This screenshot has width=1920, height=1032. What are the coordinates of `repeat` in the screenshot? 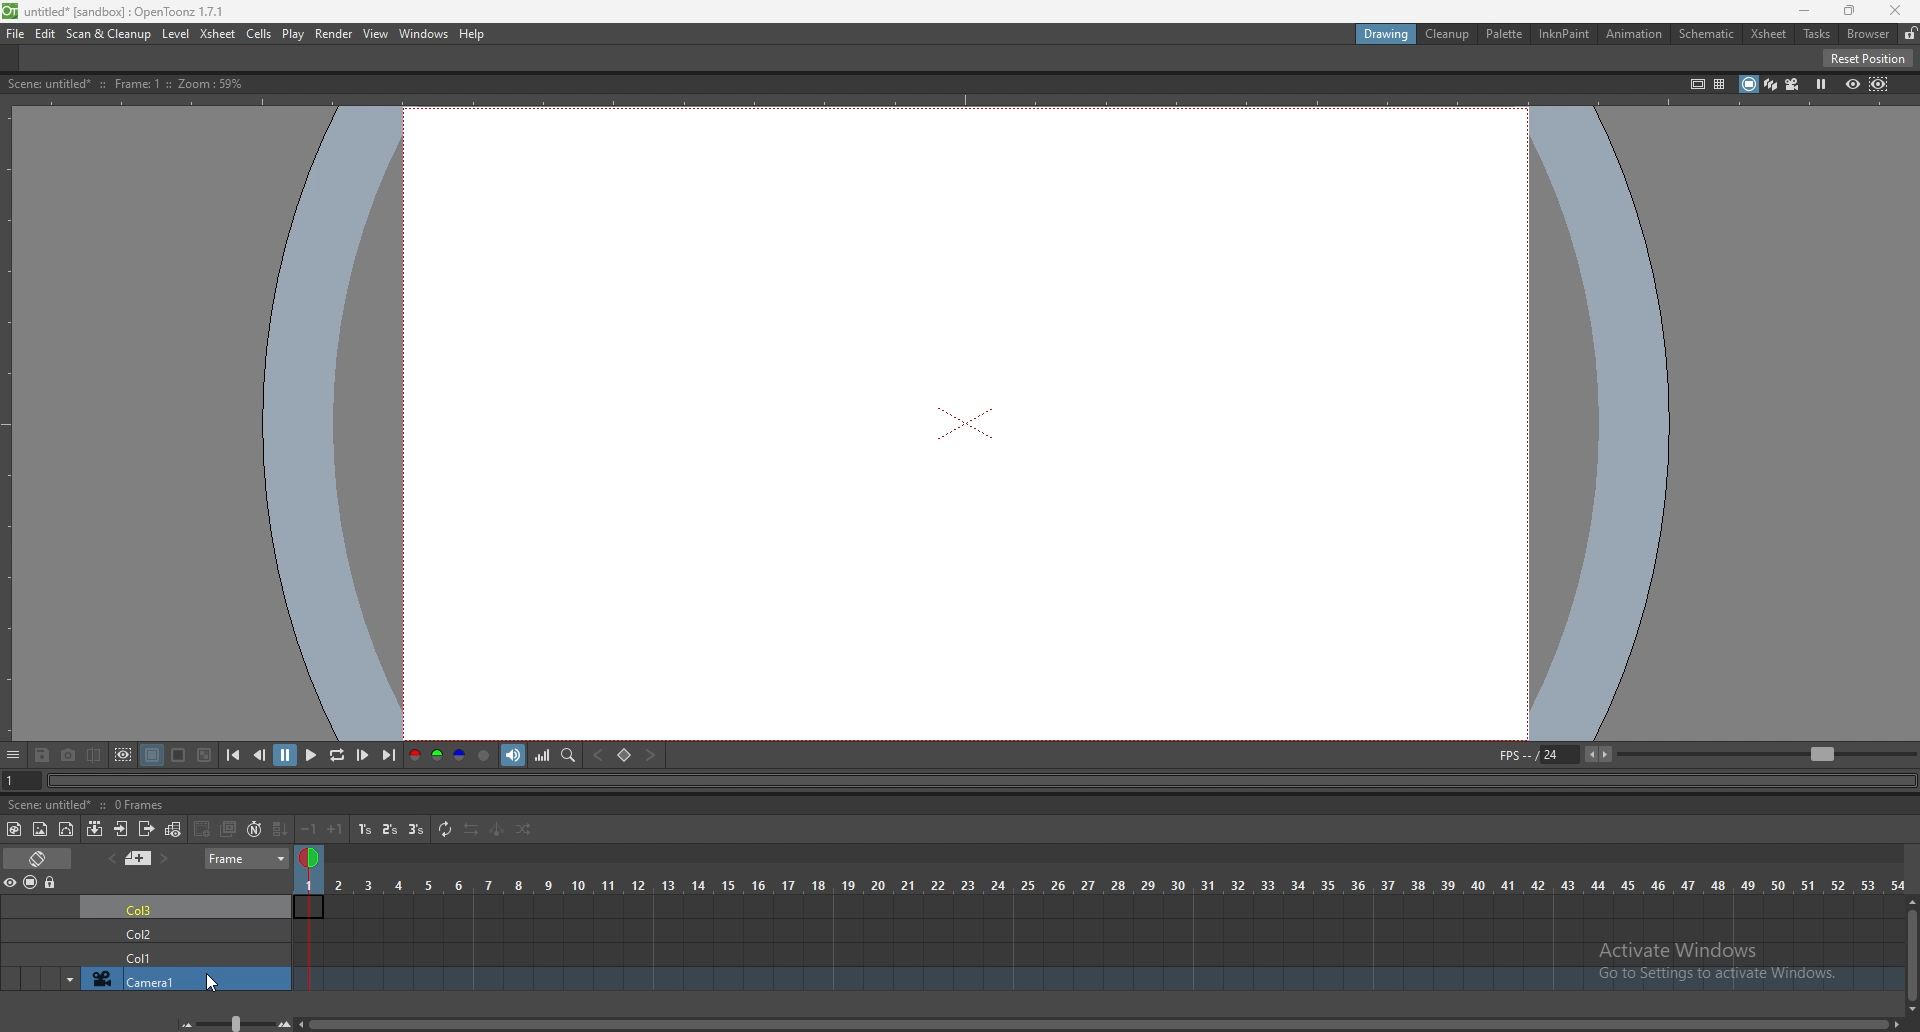 It's located at (444, 830).